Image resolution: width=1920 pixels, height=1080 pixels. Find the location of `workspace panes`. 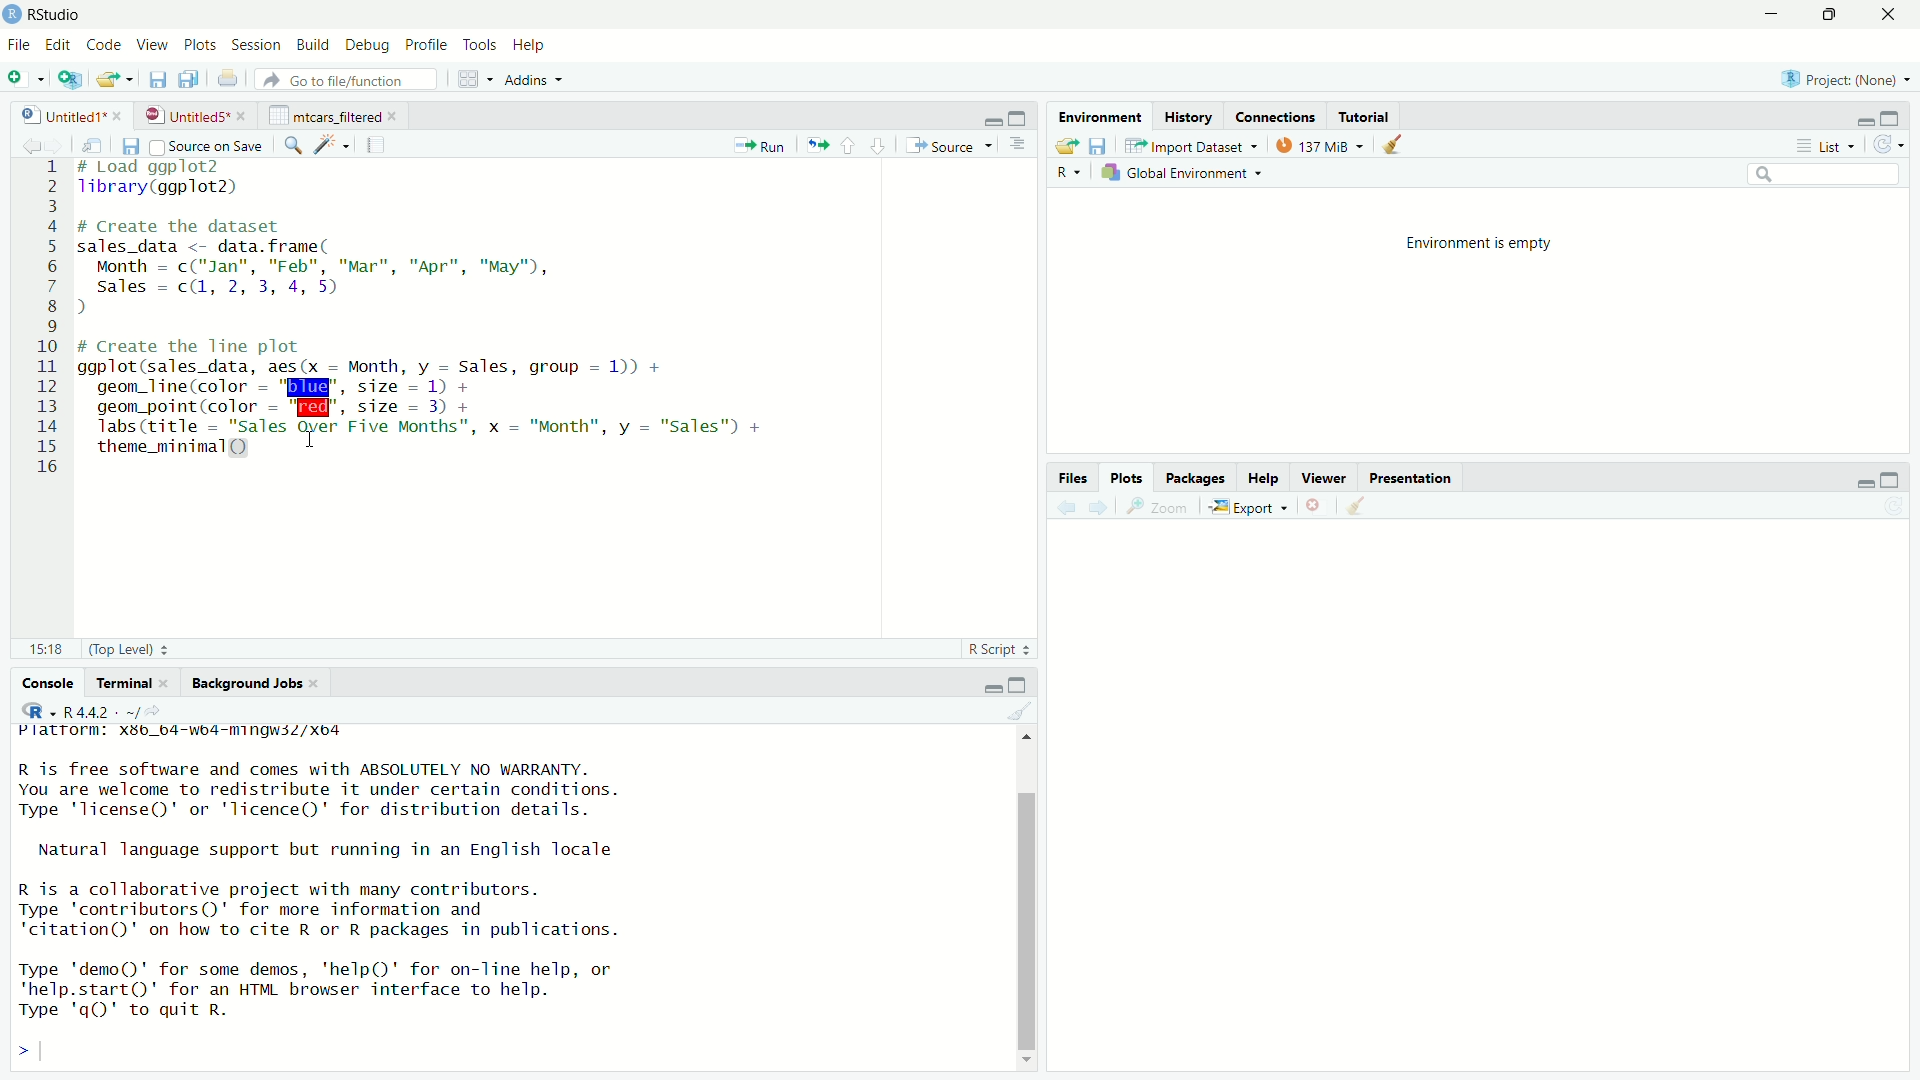

workspace panes is located at coordinates (470, 79).